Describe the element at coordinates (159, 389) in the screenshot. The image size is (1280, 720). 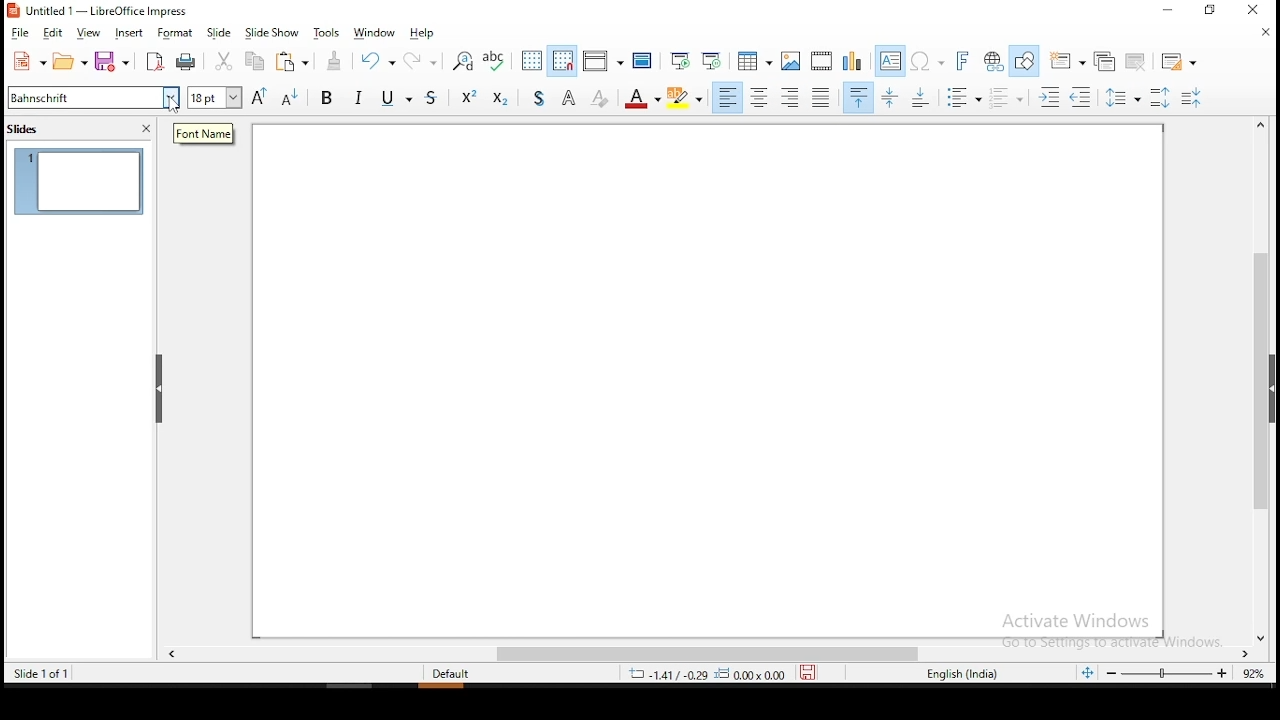
I see `drag handle` at that location.